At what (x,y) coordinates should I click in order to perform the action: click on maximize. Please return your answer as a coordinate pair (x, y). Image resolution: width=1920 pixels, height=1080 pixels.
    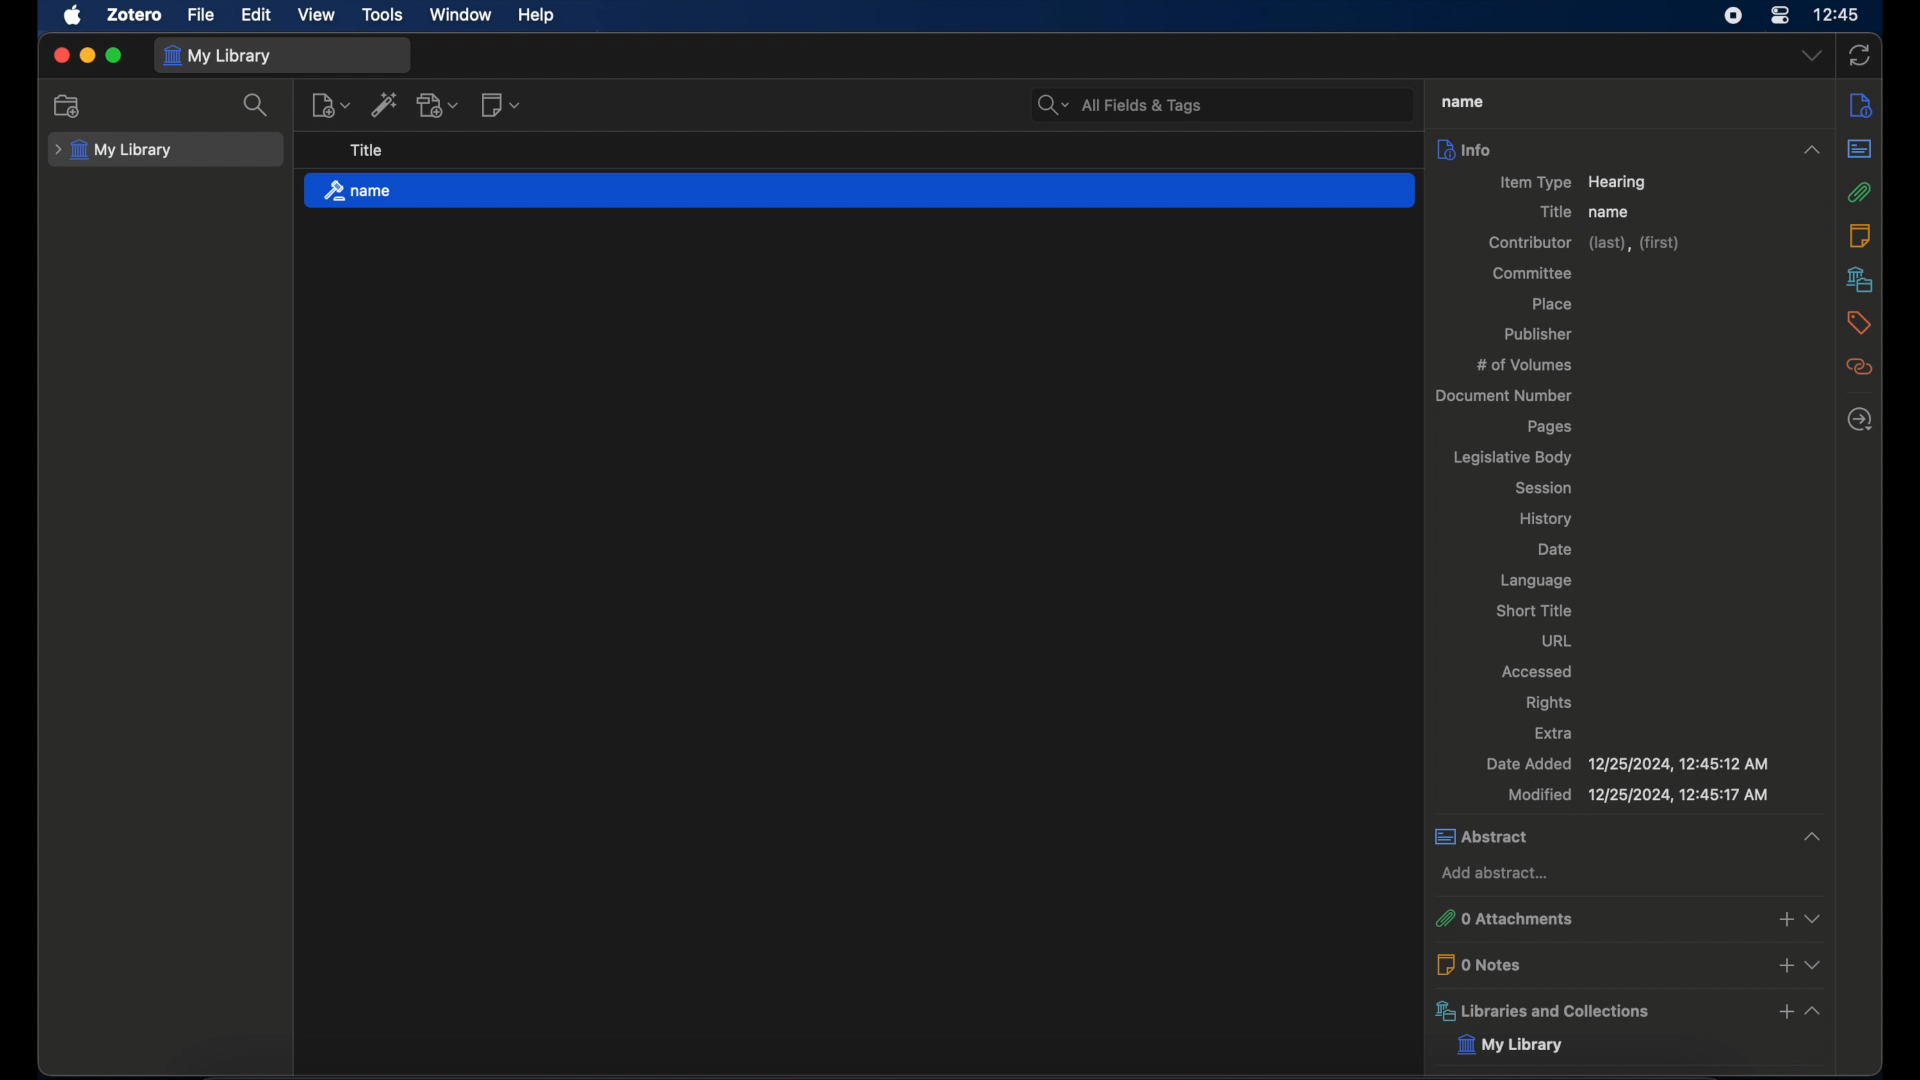
    Looking at the image, I should click on (114, 55).